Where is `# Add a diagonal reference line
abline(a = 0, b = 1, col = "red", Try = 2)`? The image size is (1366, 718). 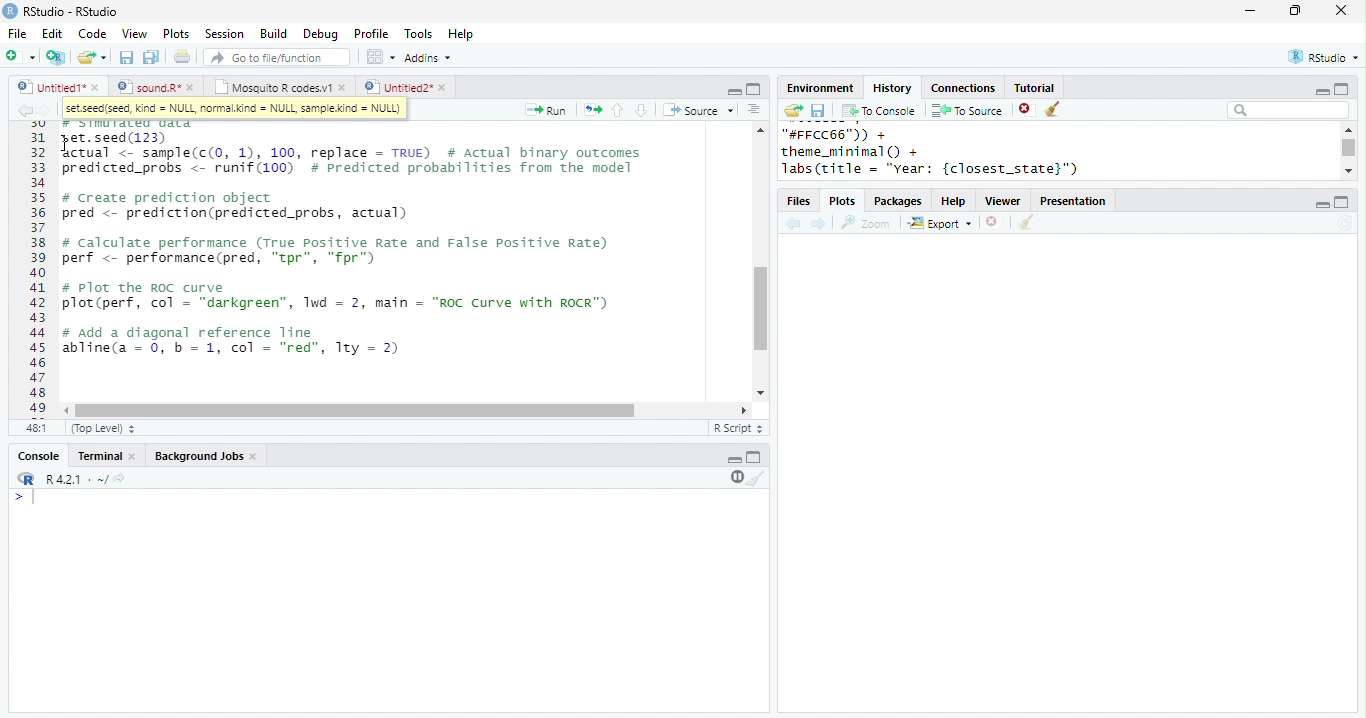 # Add a diagonal reference line
abline(a = 0, b = 1, col = "red", Try = 2) is located at coordinates (234, 343).